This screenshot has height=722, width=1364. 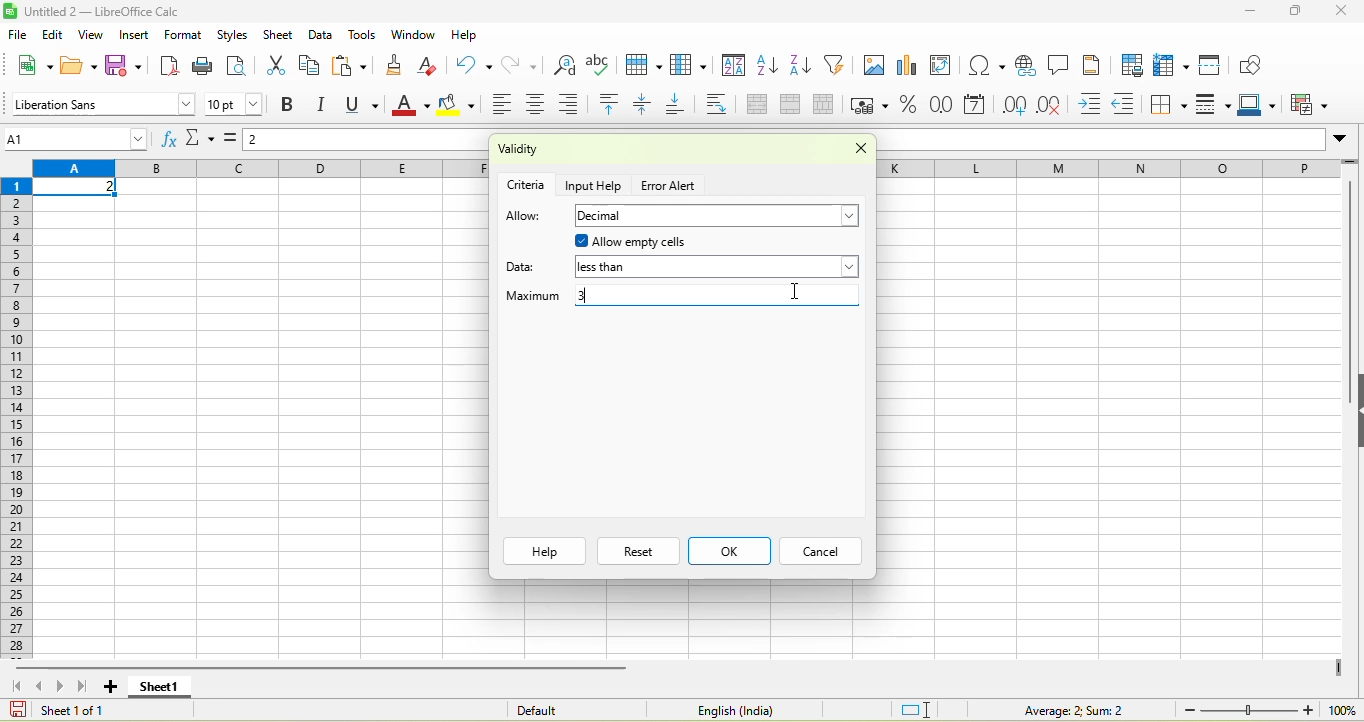 What do you see at coordinates (234, 143) in the screenshot?
I see `formula` at bounding box center [234, 143].